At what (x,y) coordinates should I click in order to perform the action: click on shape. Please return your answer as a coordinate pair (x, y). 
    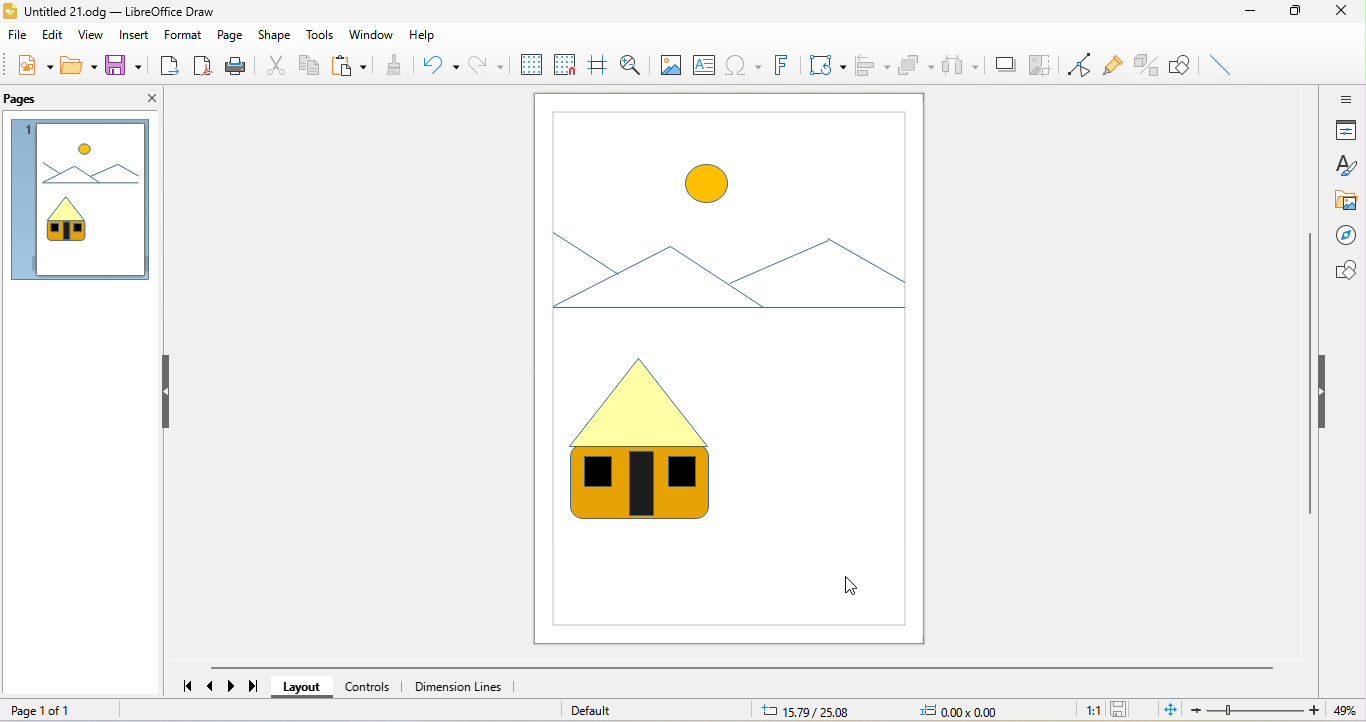
    Looking at the image, I should click on (276, 35).